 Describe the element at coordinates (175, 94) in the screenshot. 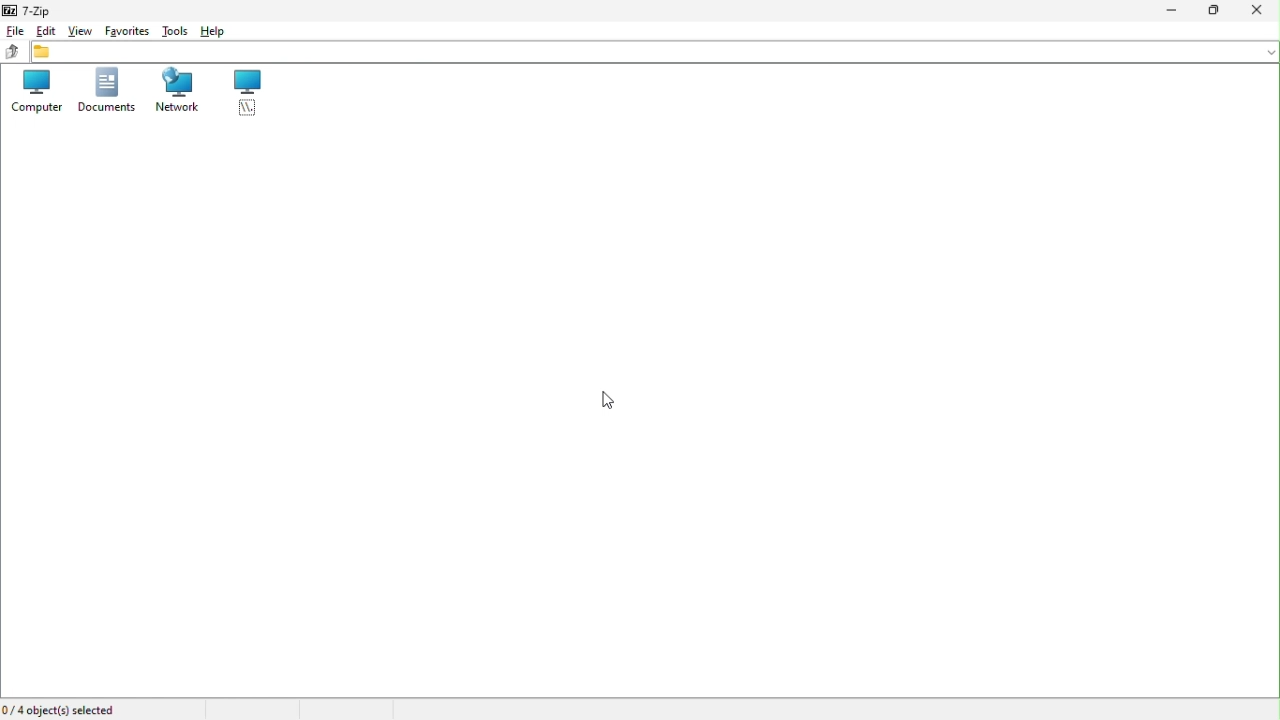

I see `Network` at that location.